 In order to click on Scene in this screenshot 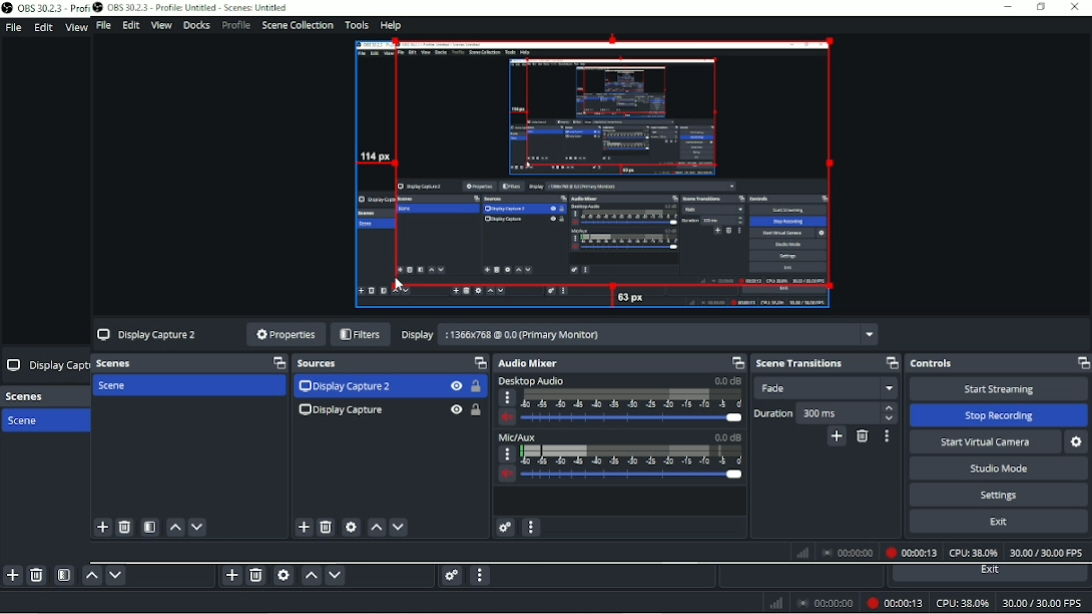, I will do `click(125, 387)`.